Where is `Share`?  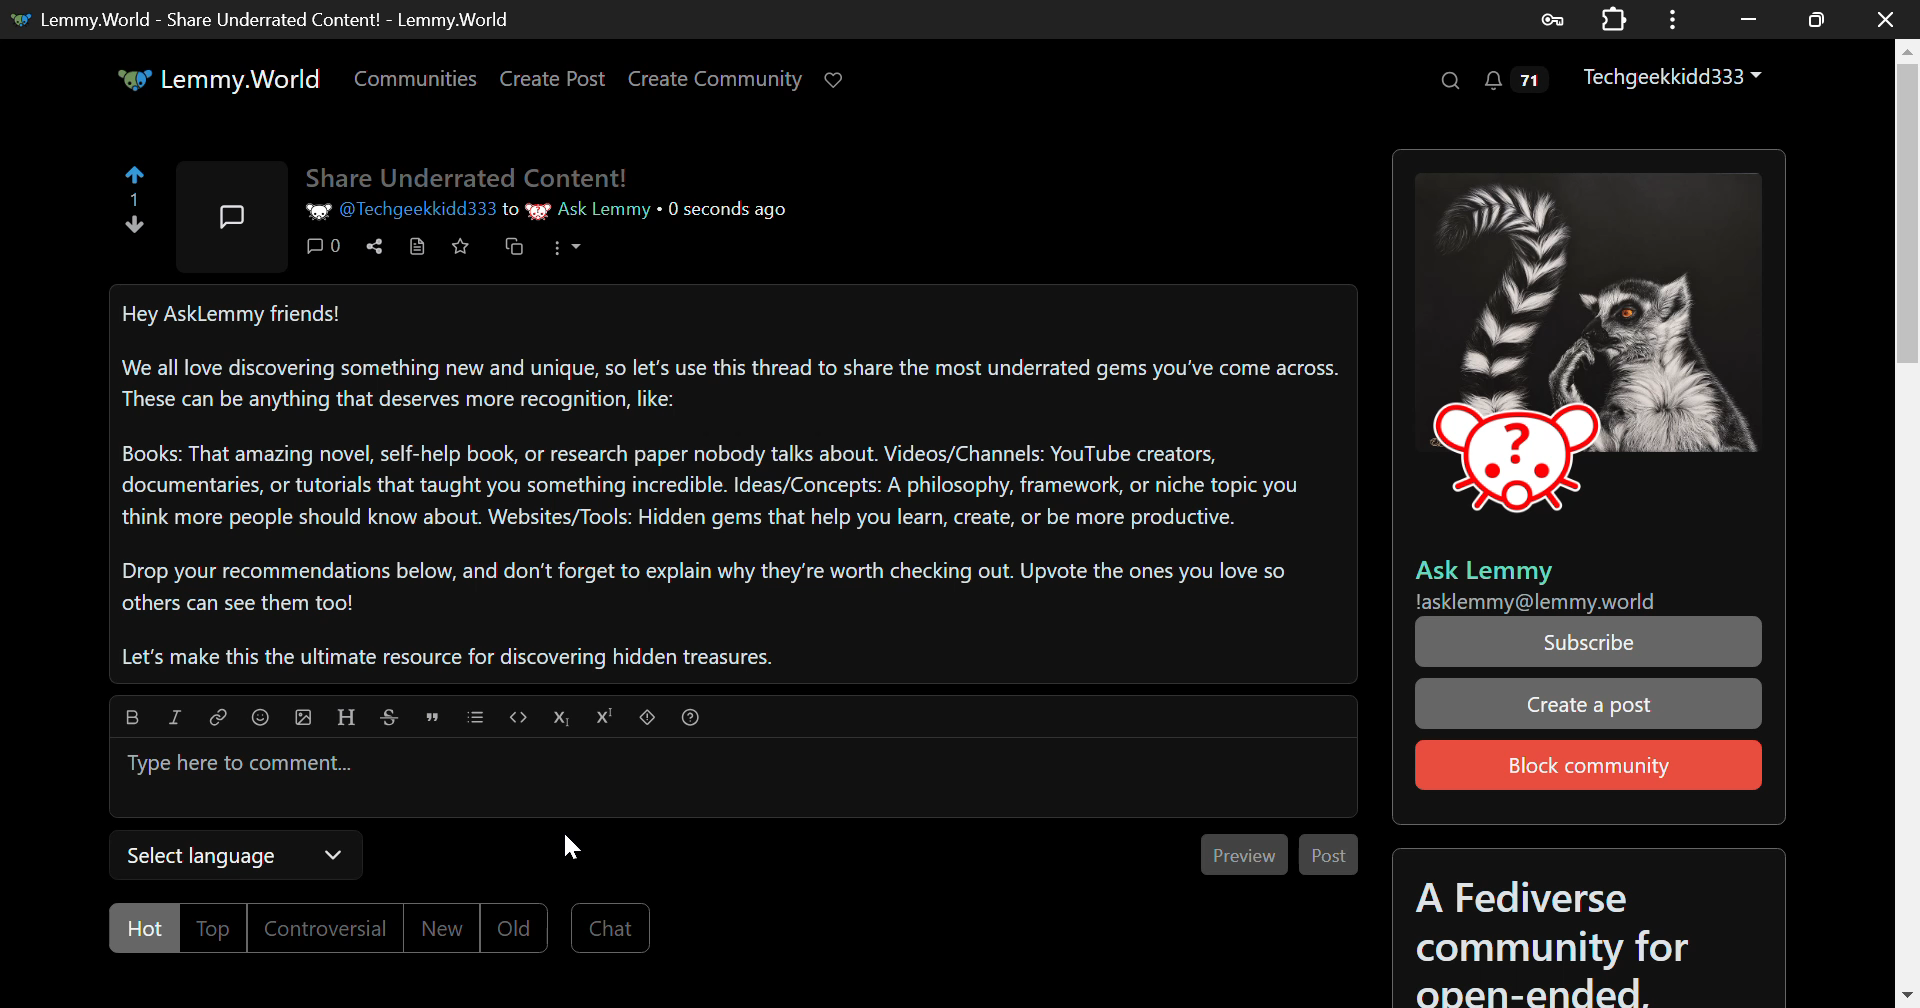
Share is located at coordinates (377, 249).